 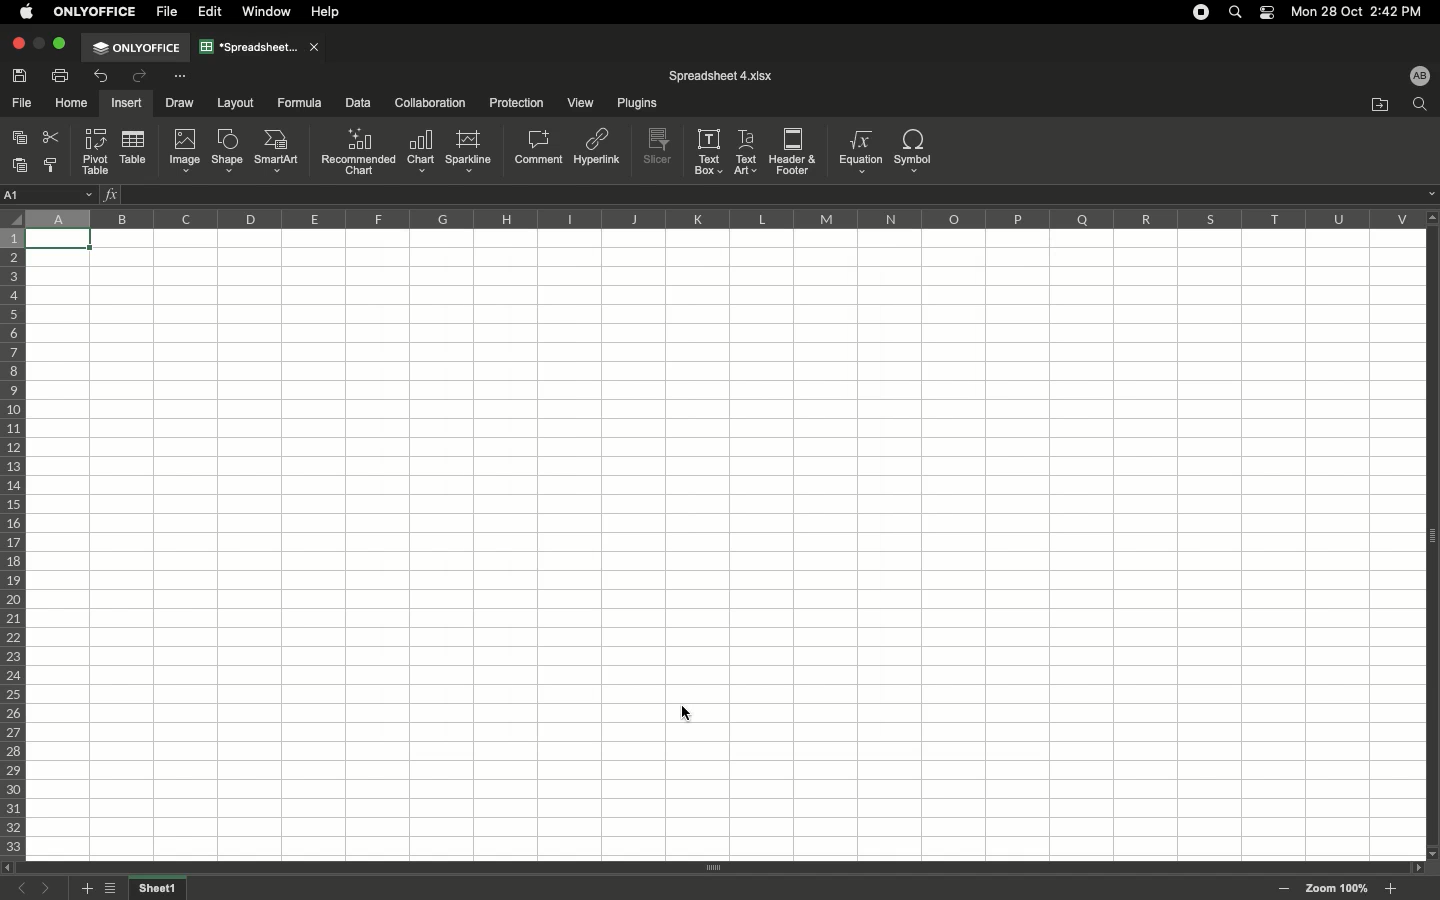 I want to click on Insert function, so click(x=112, y=194).